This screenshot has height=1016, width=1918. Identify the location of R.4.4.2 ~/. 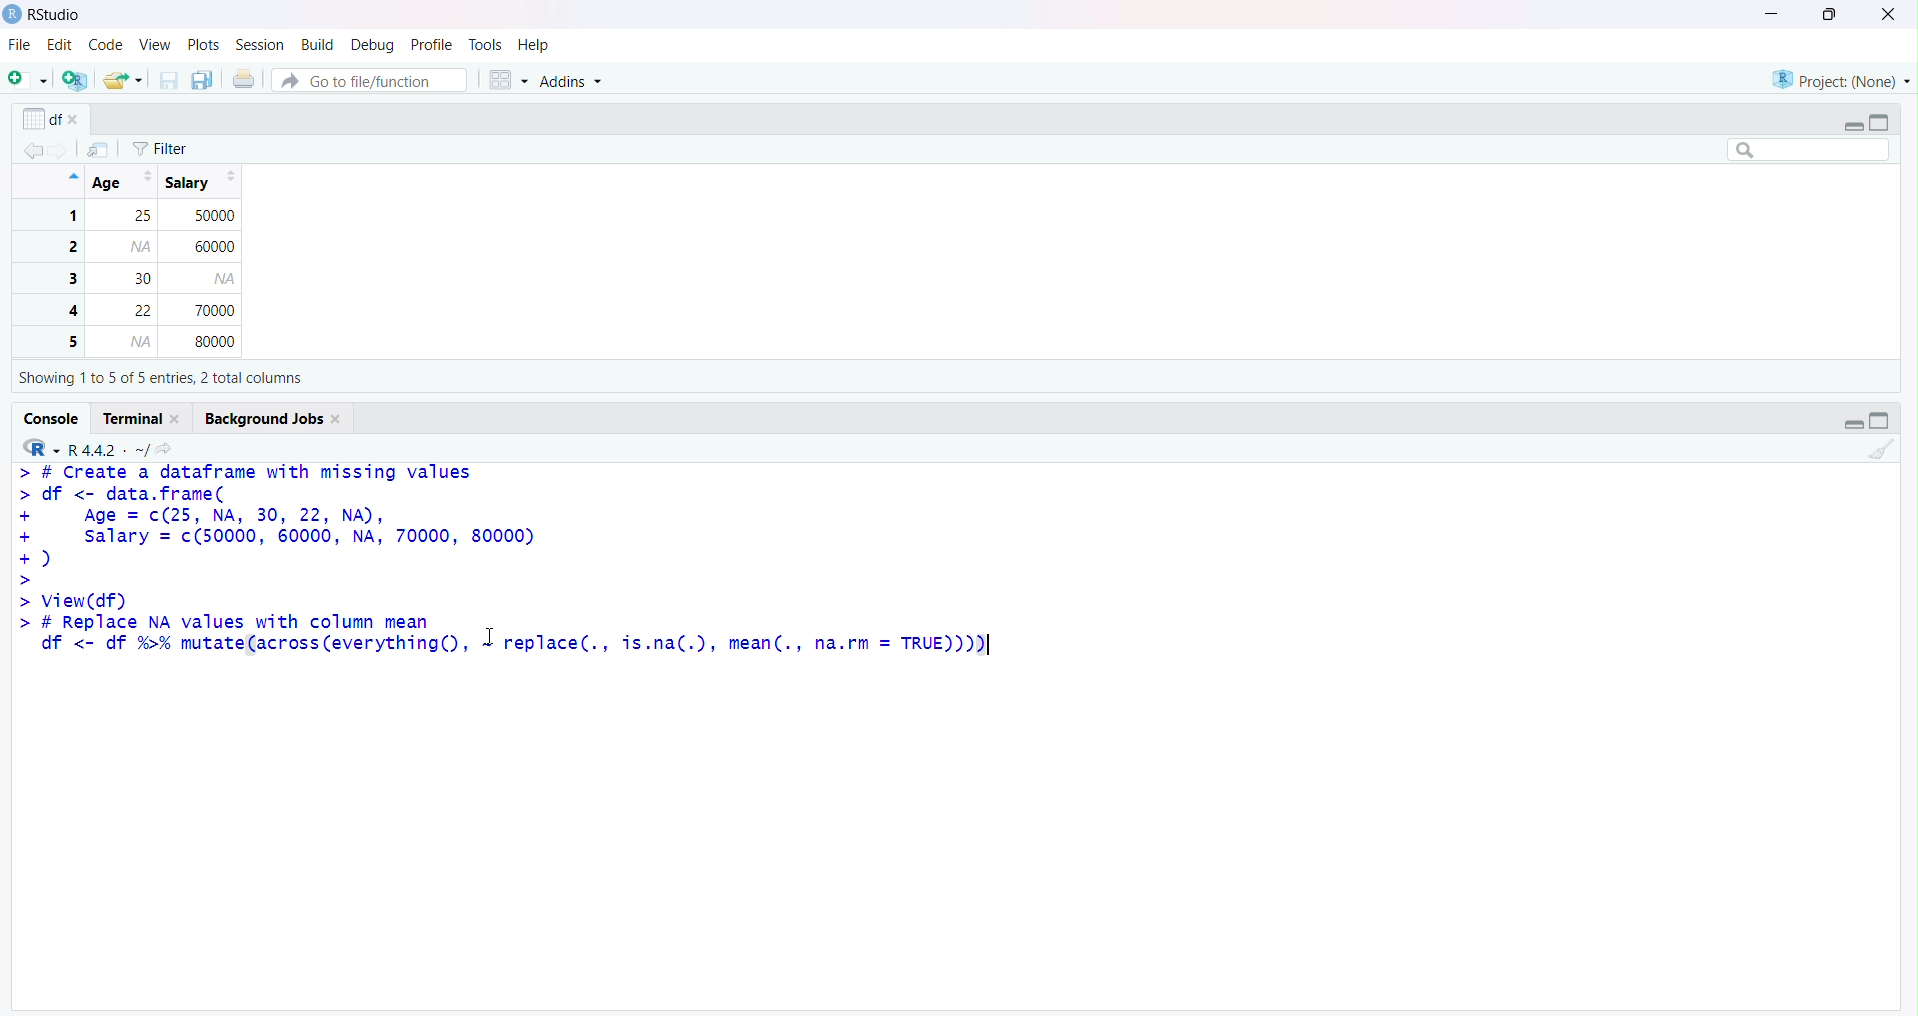
(107, 445).